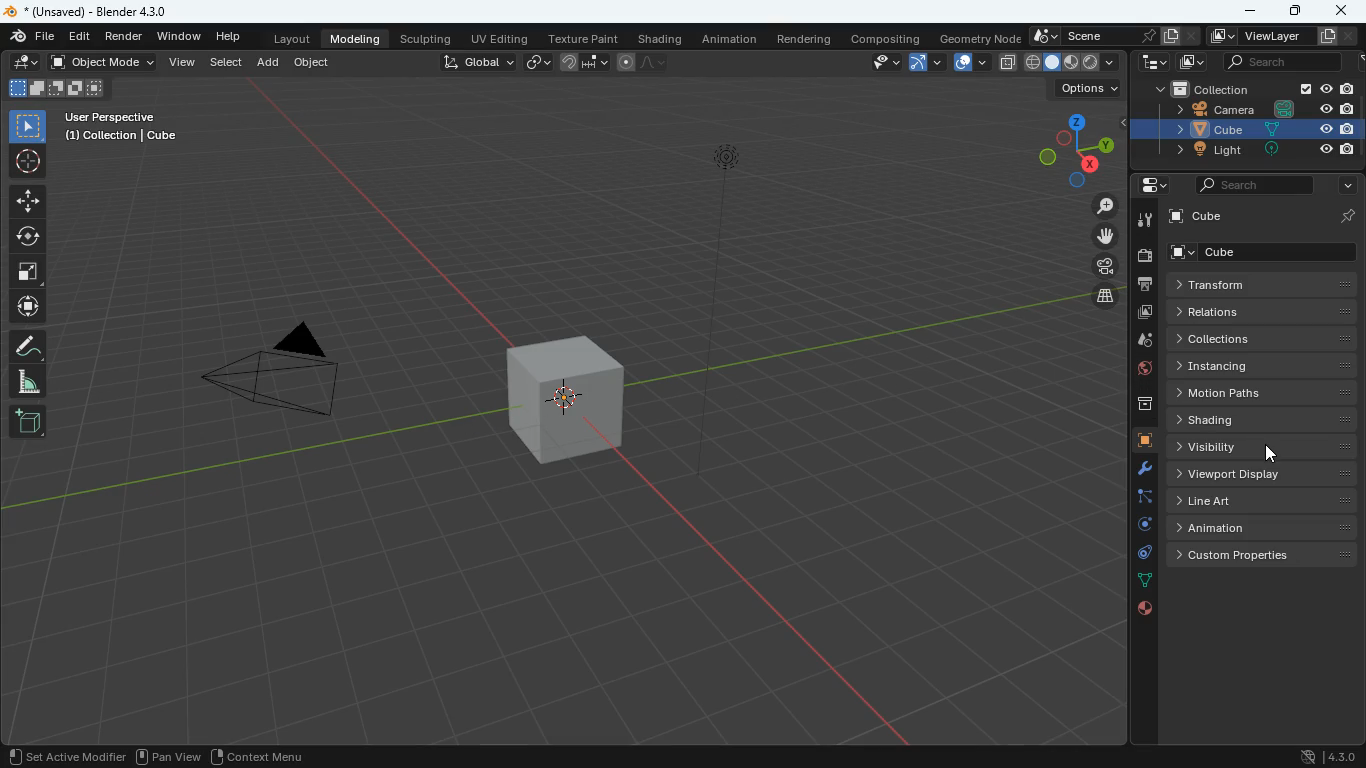 This screenshot has height=768, width=1366. What do you see at coordinates (1007, 63) in the screenshot?
I see `layer` at bounding box center [1007, 63].